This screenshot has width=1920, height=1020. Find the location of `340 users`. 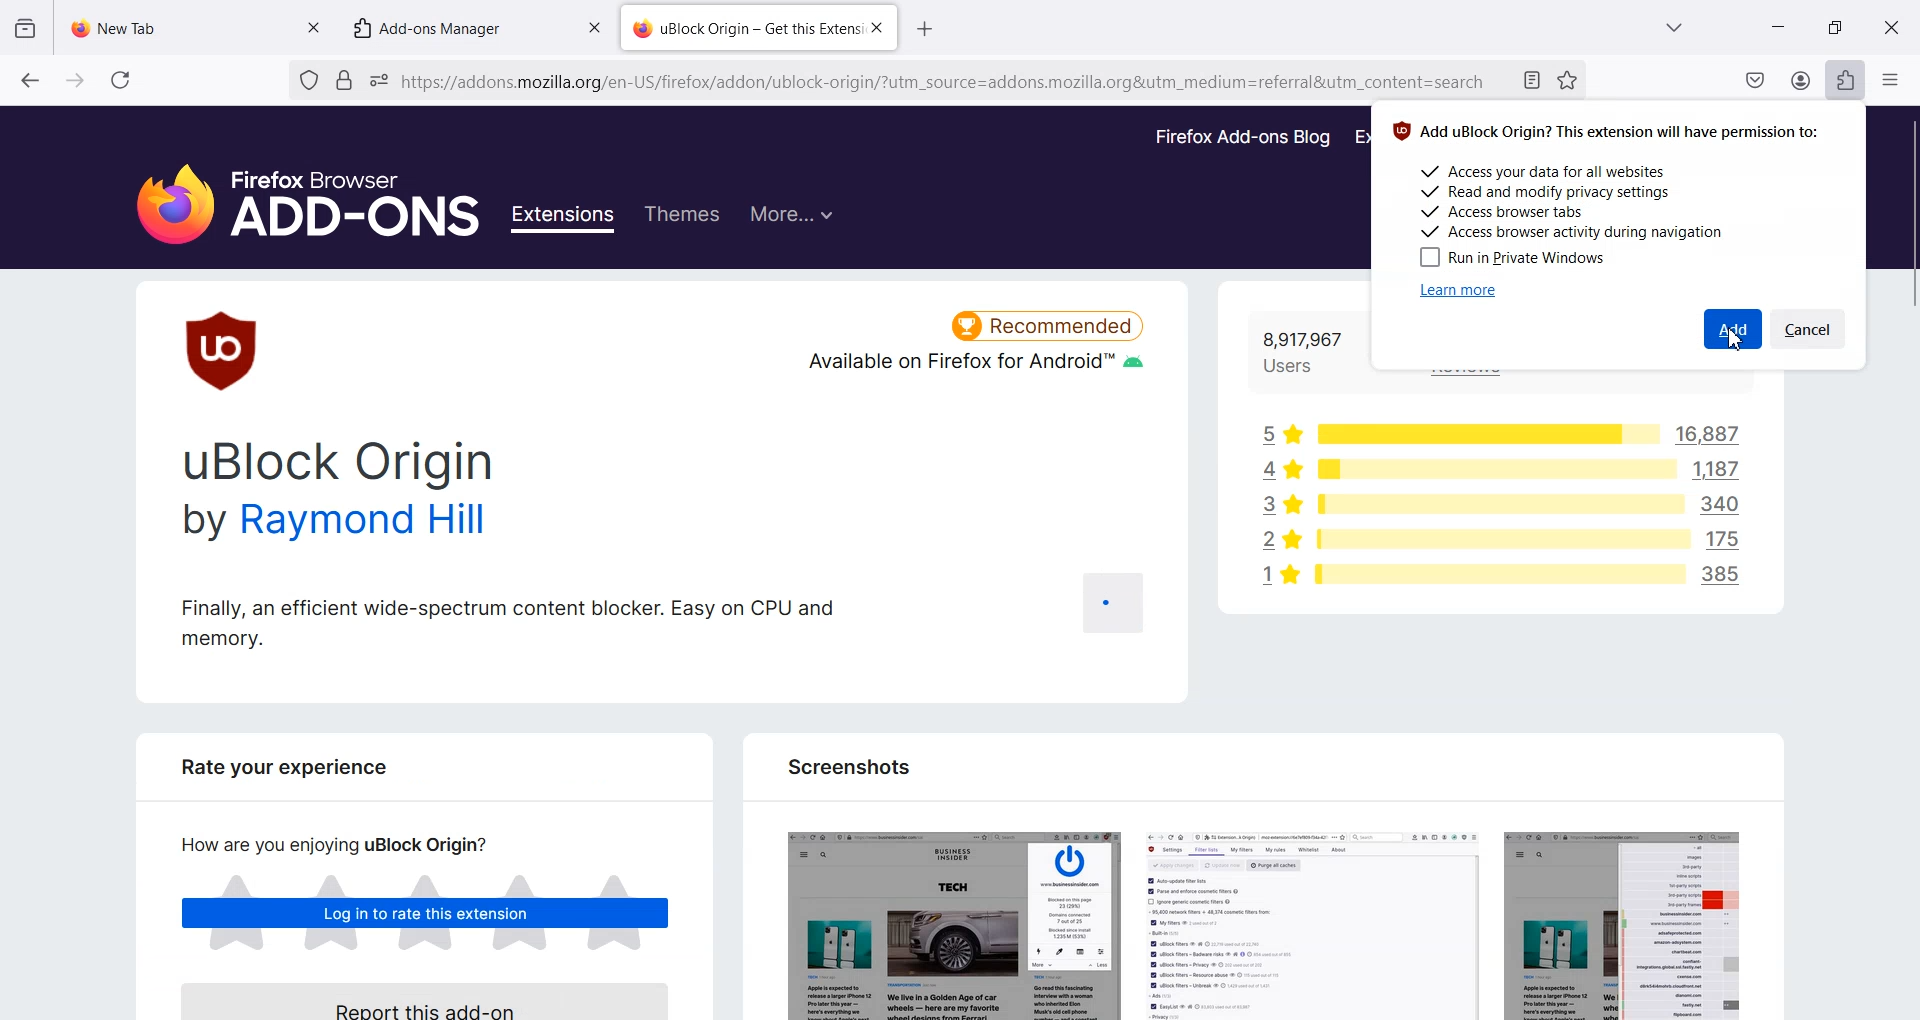

340 users is located at coordinates (1726, 504).